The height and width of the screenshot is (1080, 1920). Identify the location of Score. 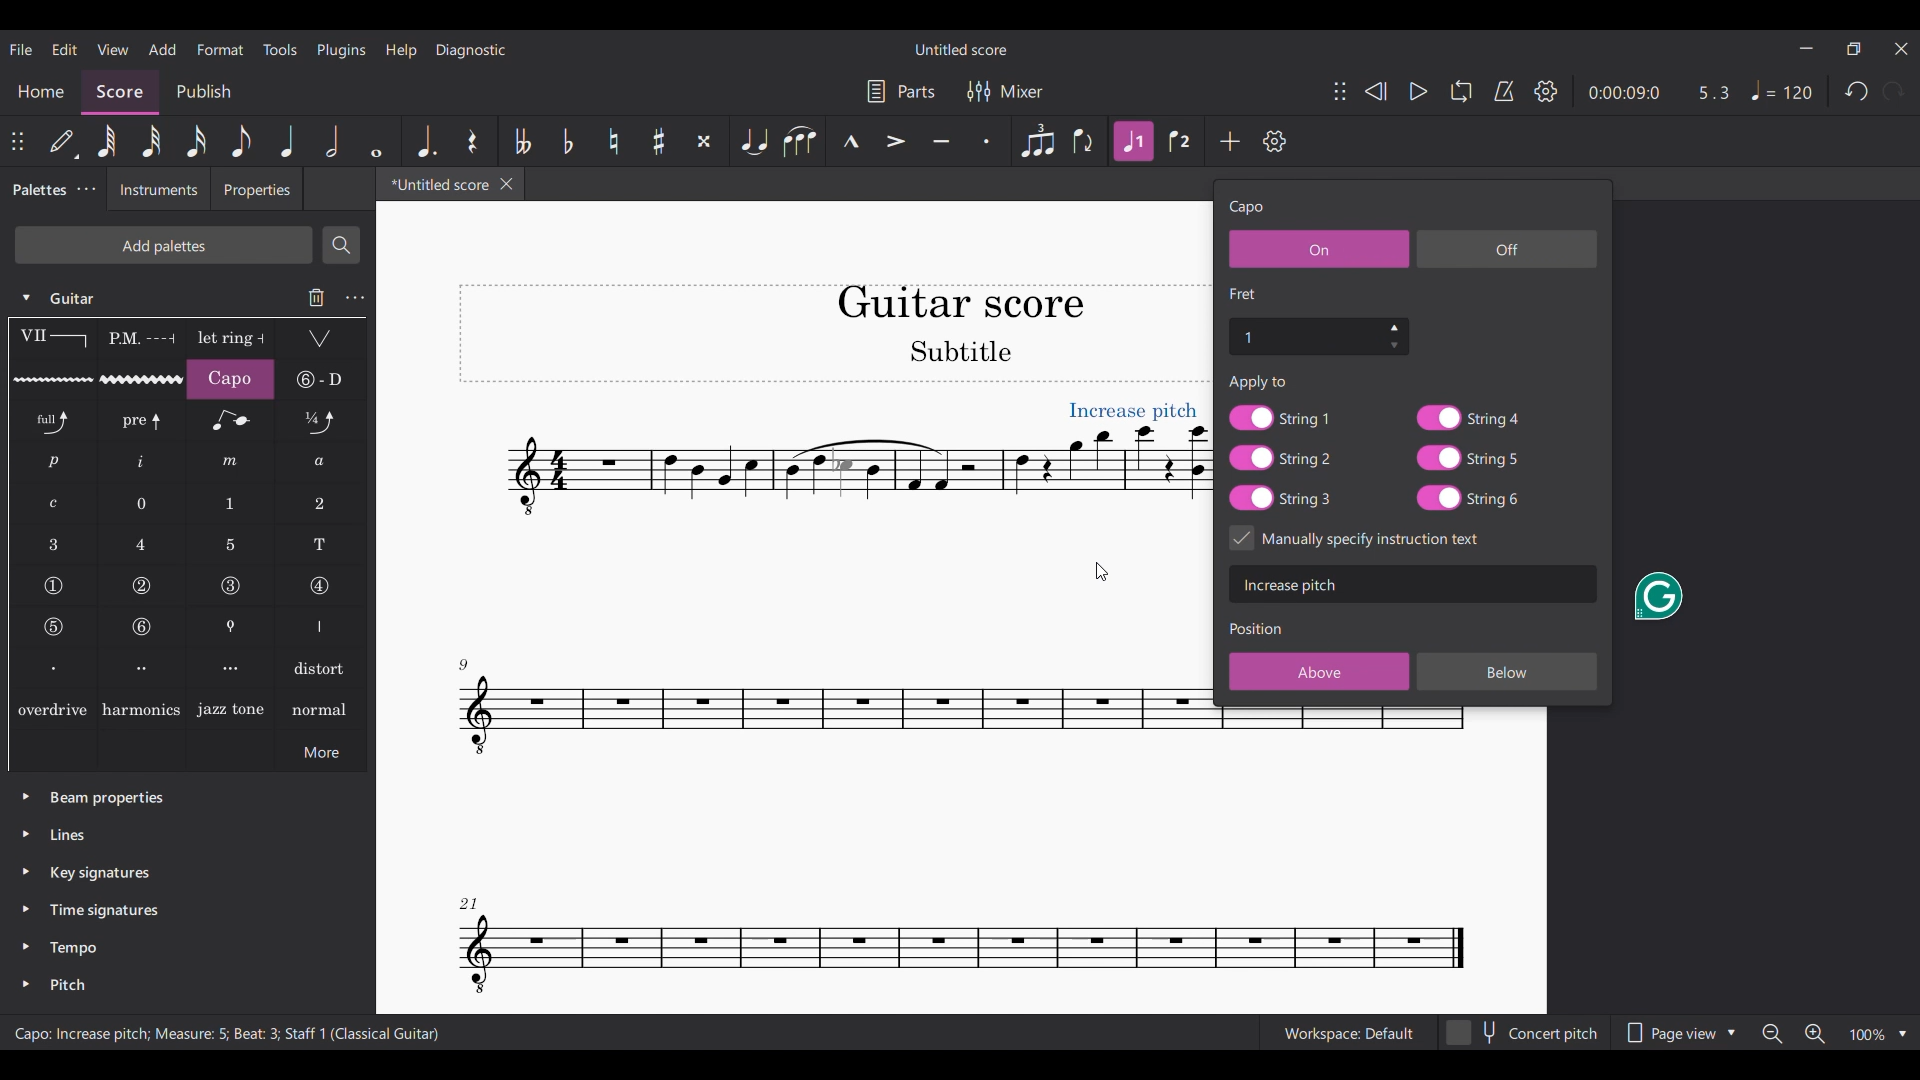
(121, 92).